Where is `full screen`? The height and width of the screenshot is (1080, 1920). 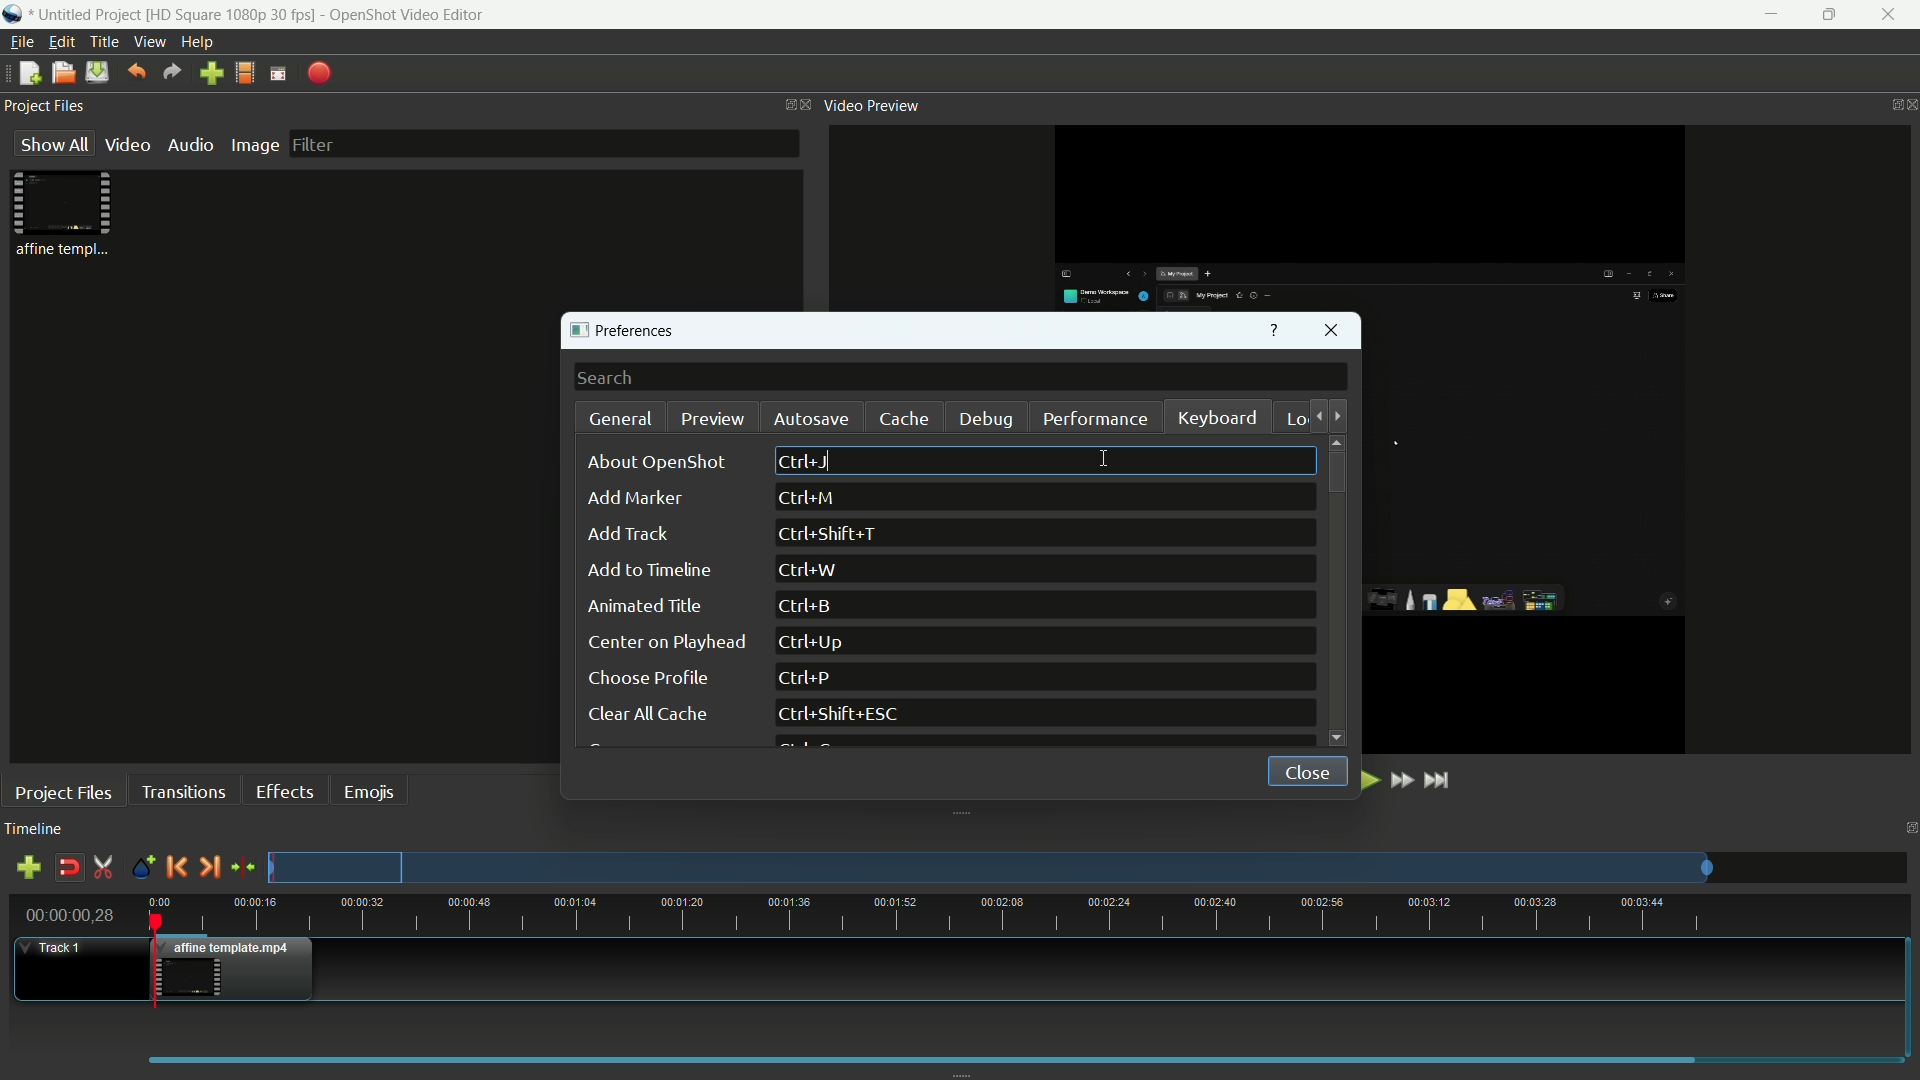 full screen is located at coordinates (278, 72).